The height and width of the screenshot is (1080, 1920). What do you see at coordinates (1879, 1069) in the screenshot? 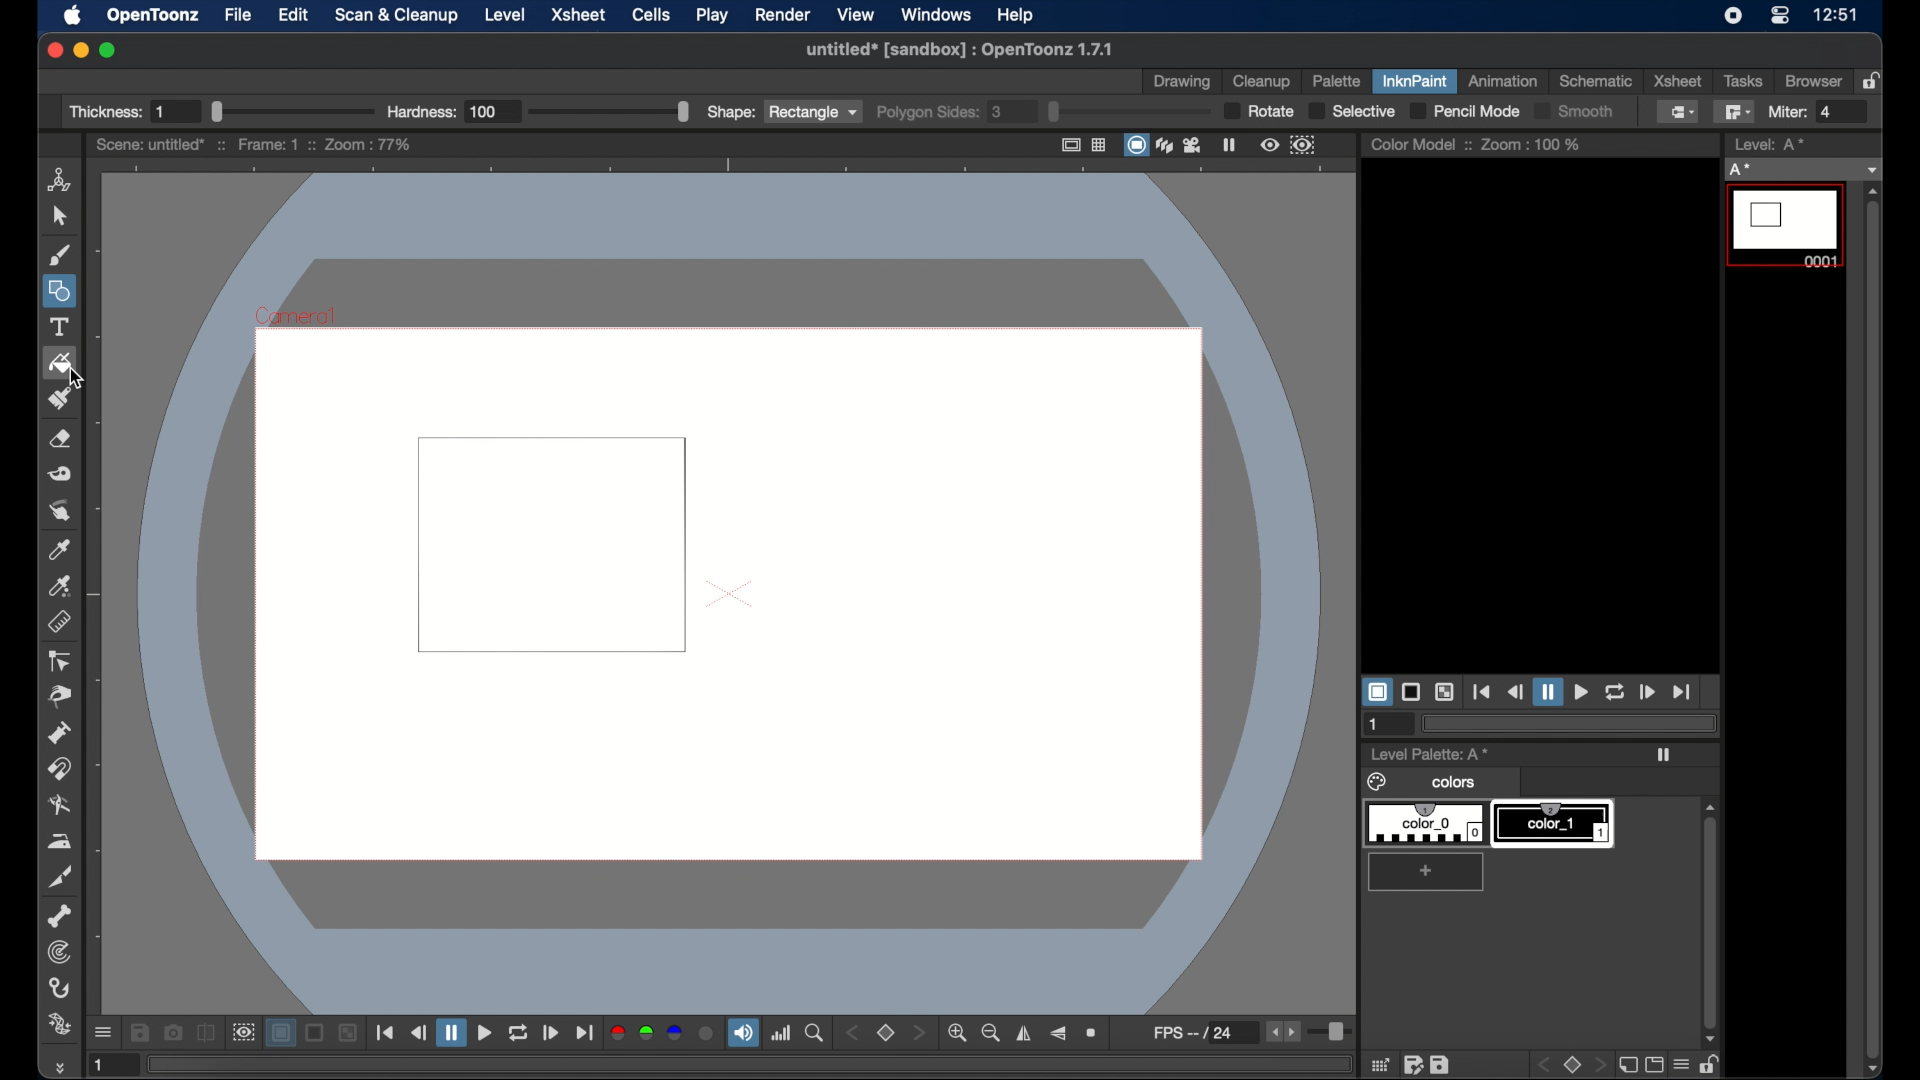
I see `scroll down arrow` at bounding box center [1879, 1069].